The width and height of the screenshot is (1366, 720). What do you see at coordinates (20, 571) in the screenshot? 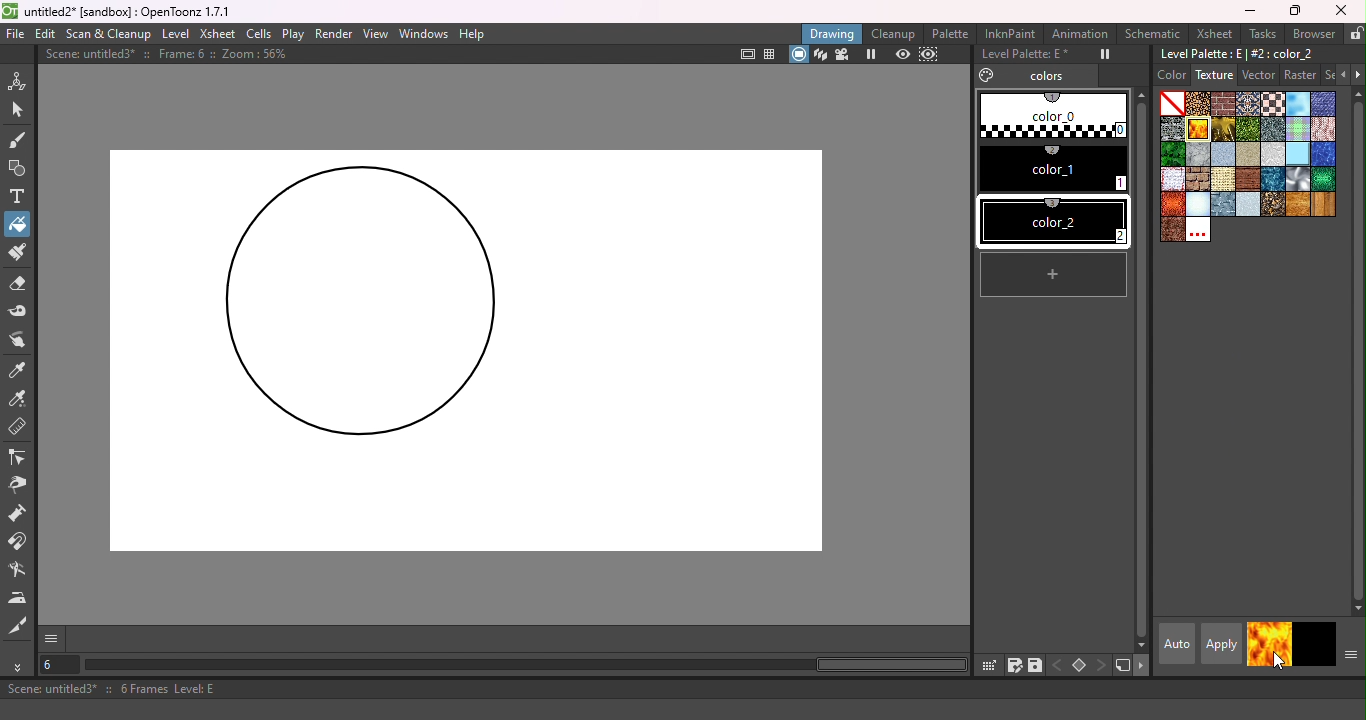
I see `Blender tool` at bounding box center [20, 571].